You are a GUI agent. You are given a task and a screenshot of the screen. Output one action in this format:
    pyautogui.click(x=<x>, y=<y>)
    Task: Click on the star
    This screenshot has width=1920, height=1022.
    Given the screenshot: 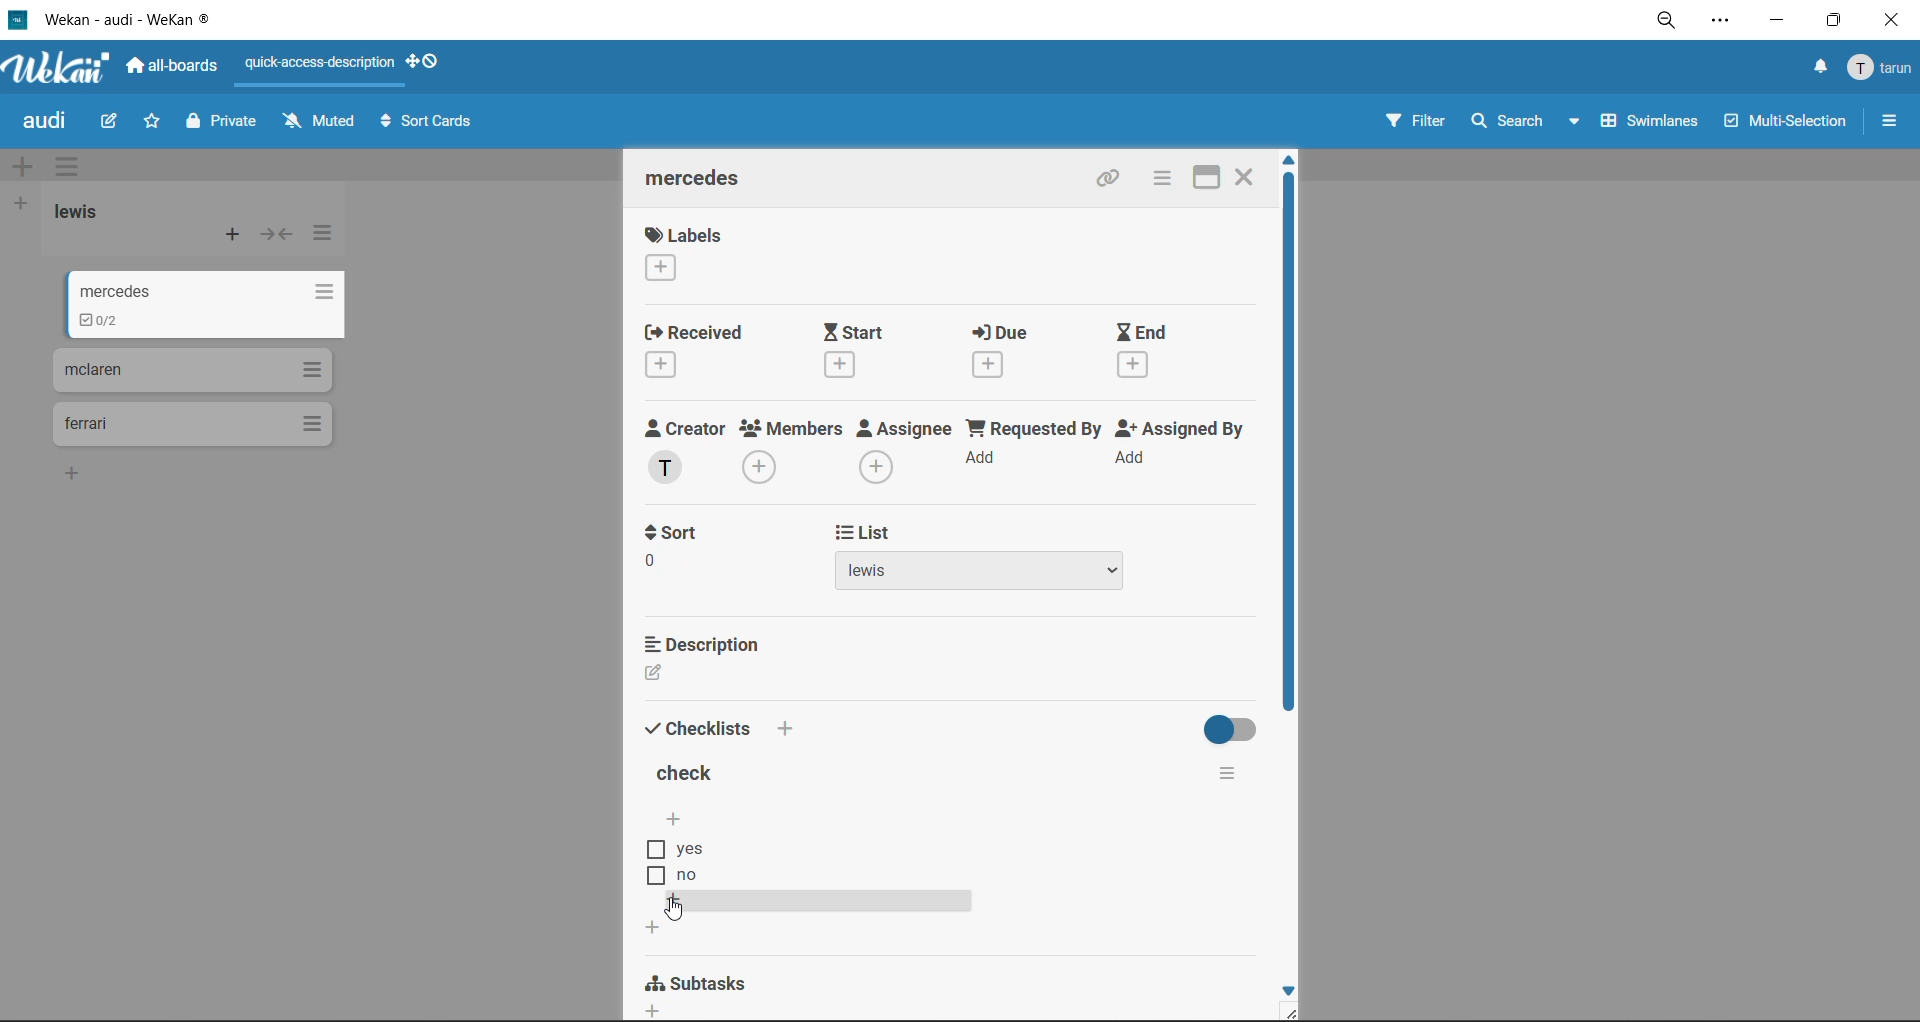 What is the action you would take?
    pyautogui.click(x=159, y=123)
    